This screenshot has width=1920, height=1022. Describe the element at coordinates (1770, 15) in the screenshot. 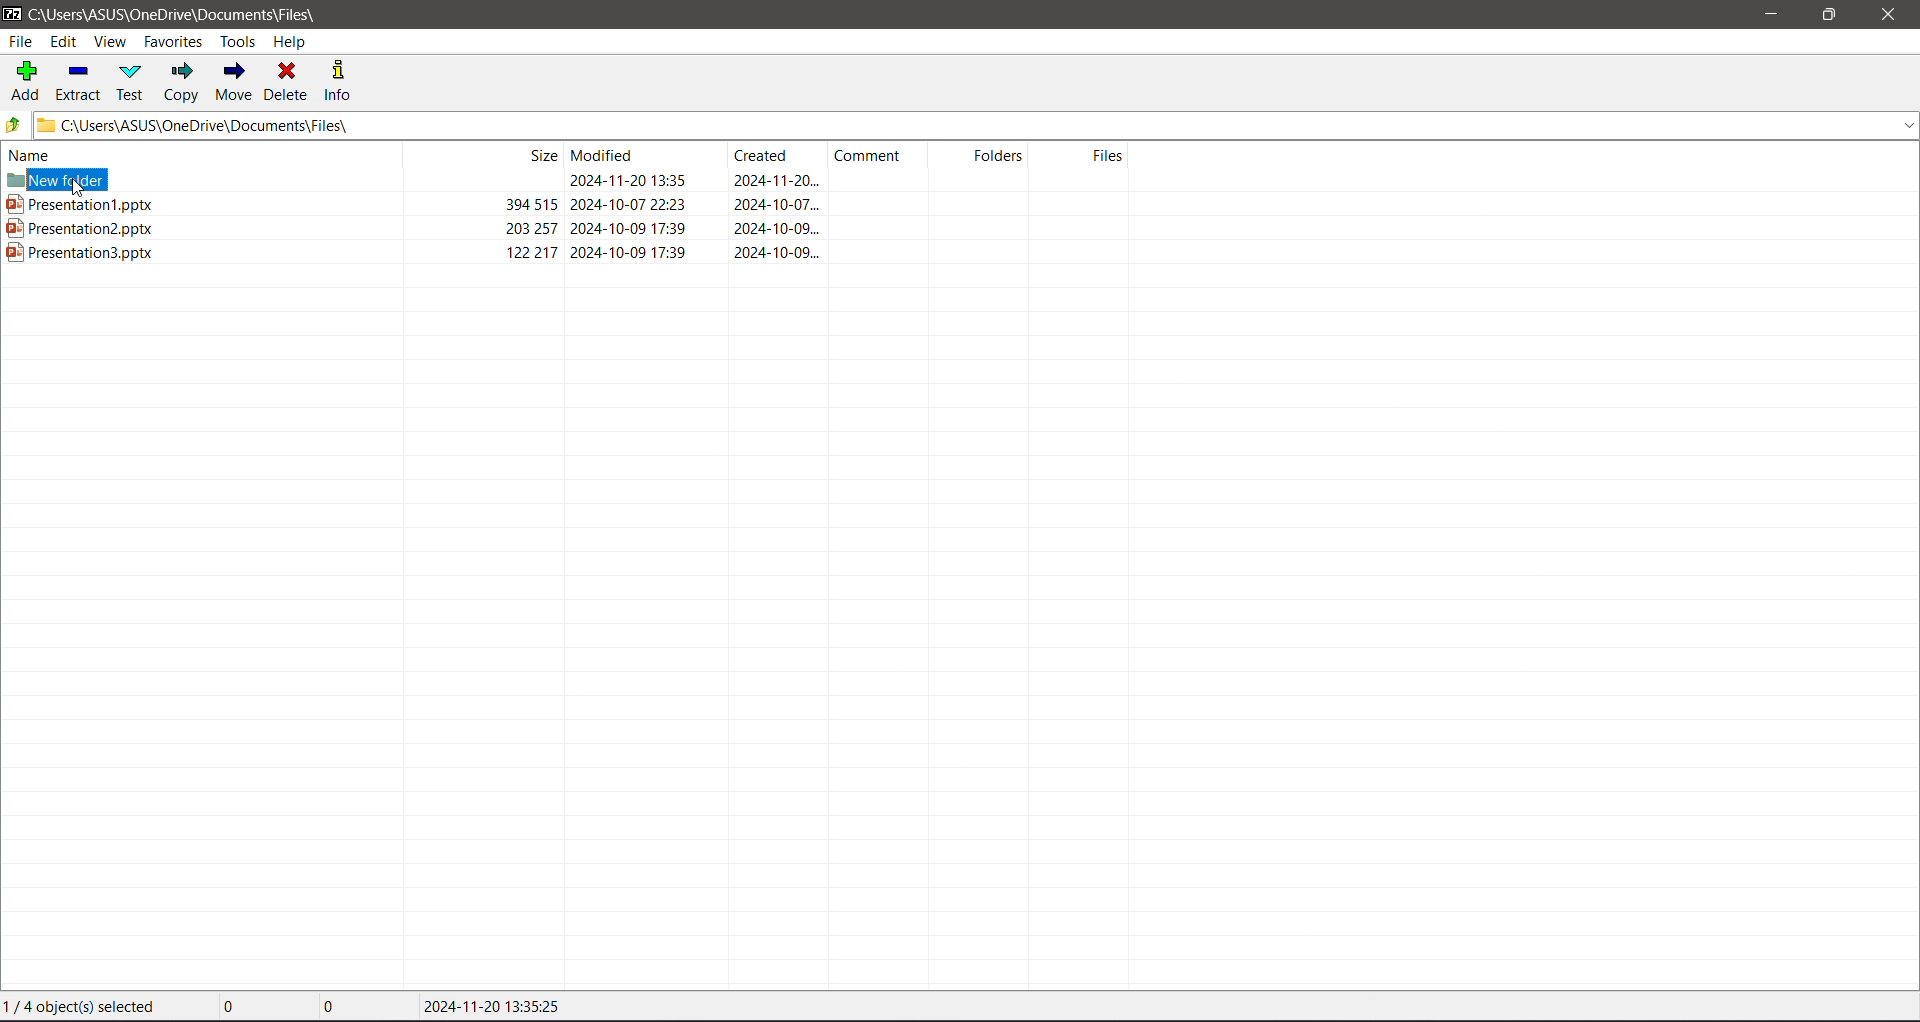

I see `Minimize` at that location.